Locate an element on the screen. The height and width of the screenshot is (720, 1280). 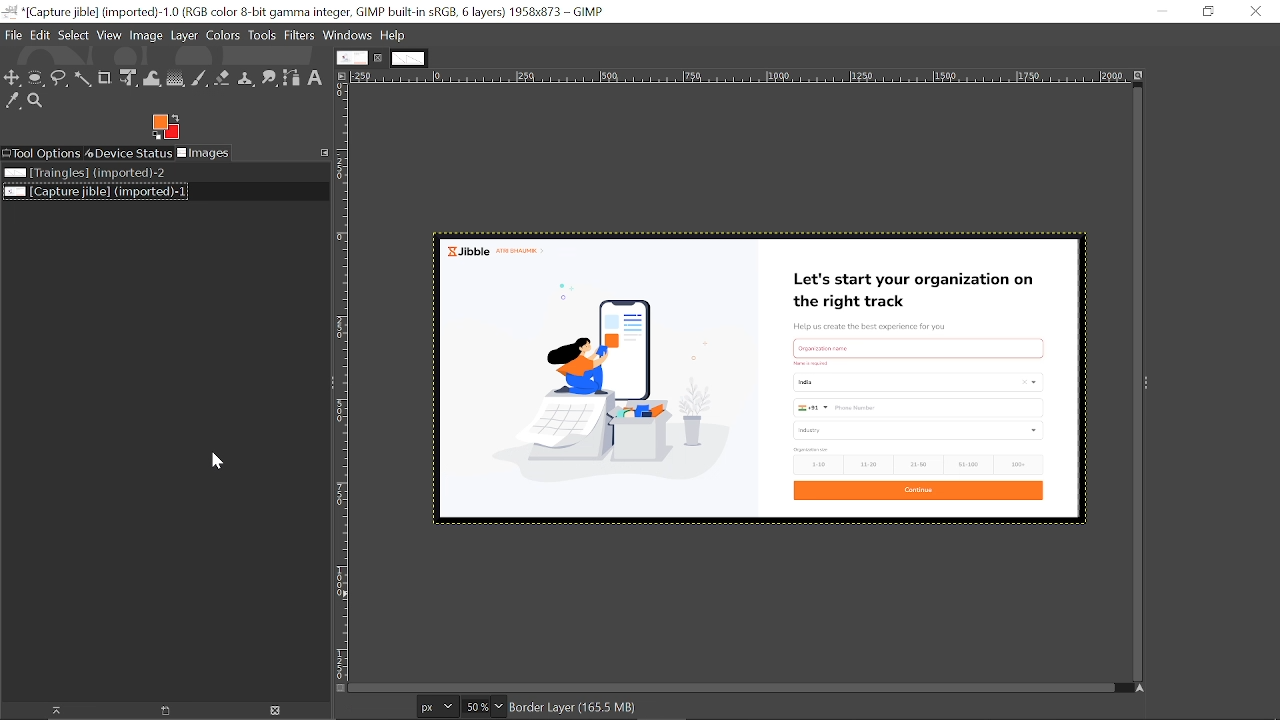
Sidebar menu is located at coordinates (1148, 383).